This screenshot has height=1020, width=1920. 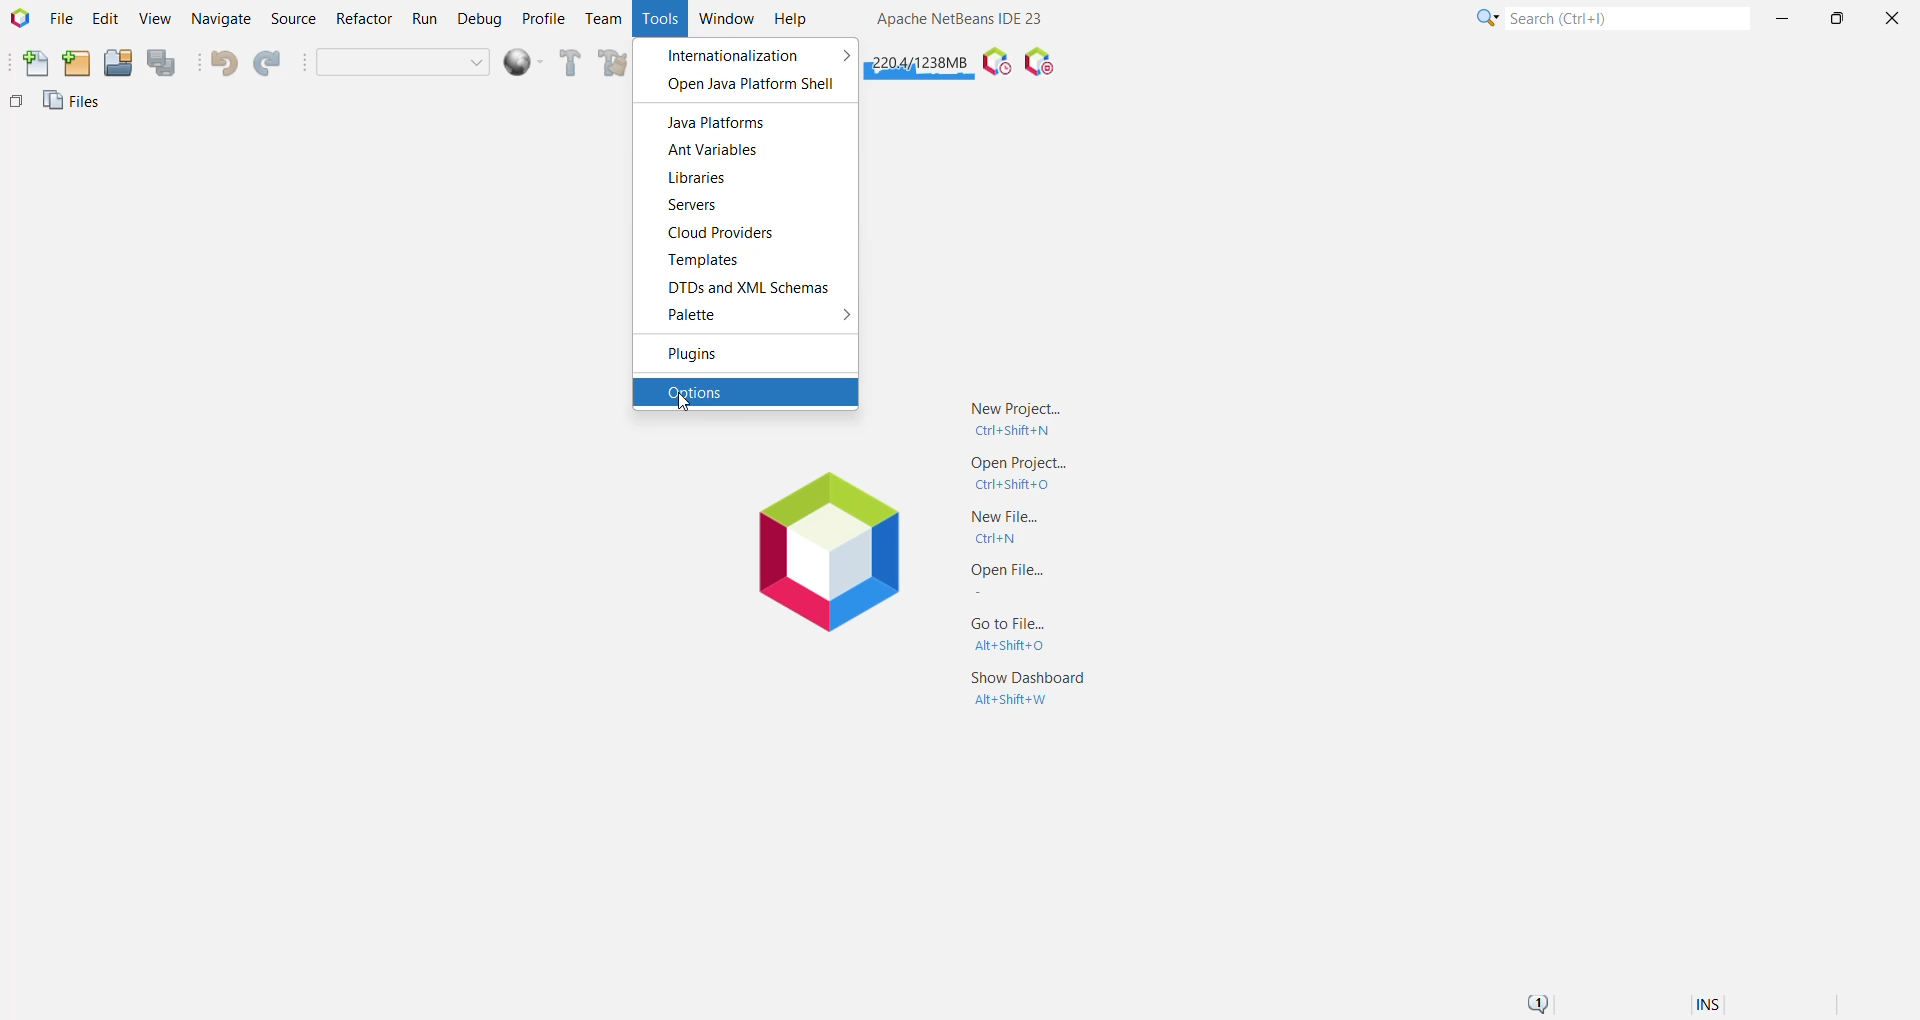 What do you see at coordinates (1019, 471) in the screenshot?
I see `Open Project` at bounding box center [1019, 471].